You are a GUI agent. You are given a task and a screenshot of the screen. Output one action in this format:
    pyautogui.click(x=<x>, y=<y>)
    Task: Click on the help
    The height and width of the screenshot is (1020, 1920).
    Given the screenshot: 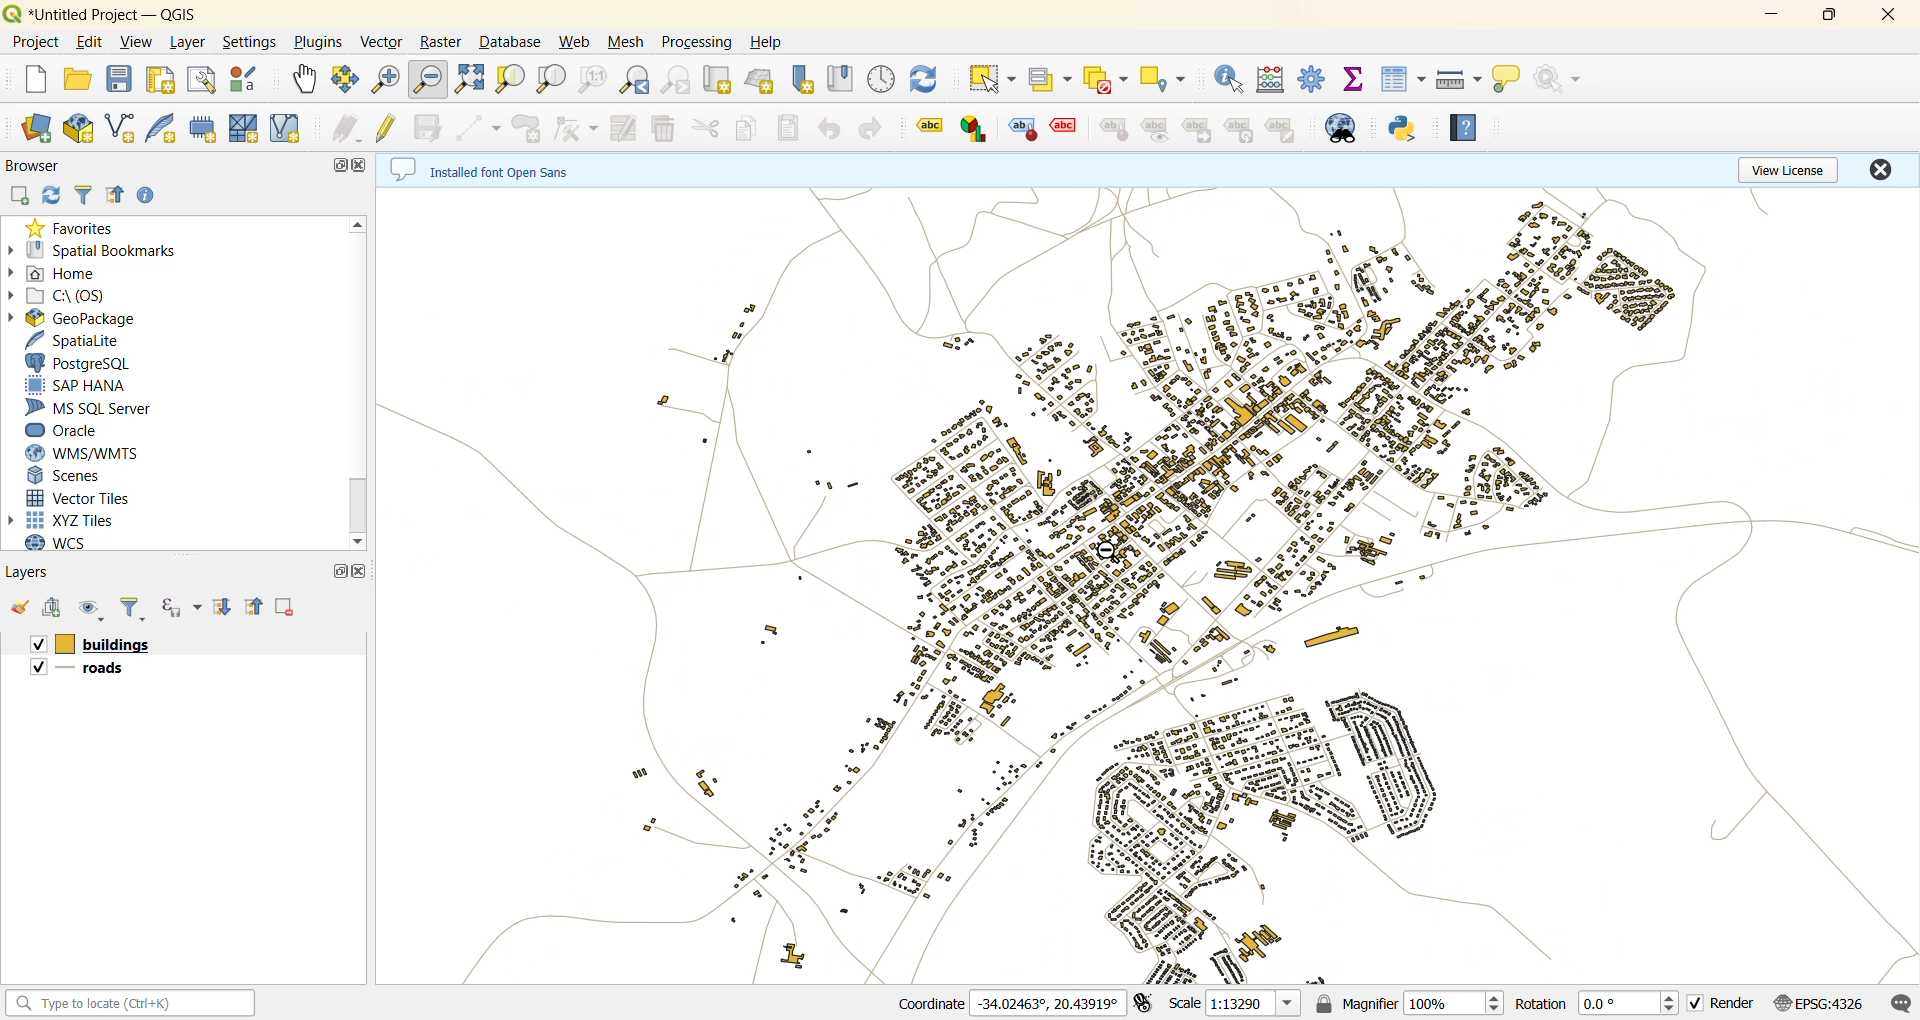 What is the action you would take?
    pyautogui.click(x=1465, y=131)
    